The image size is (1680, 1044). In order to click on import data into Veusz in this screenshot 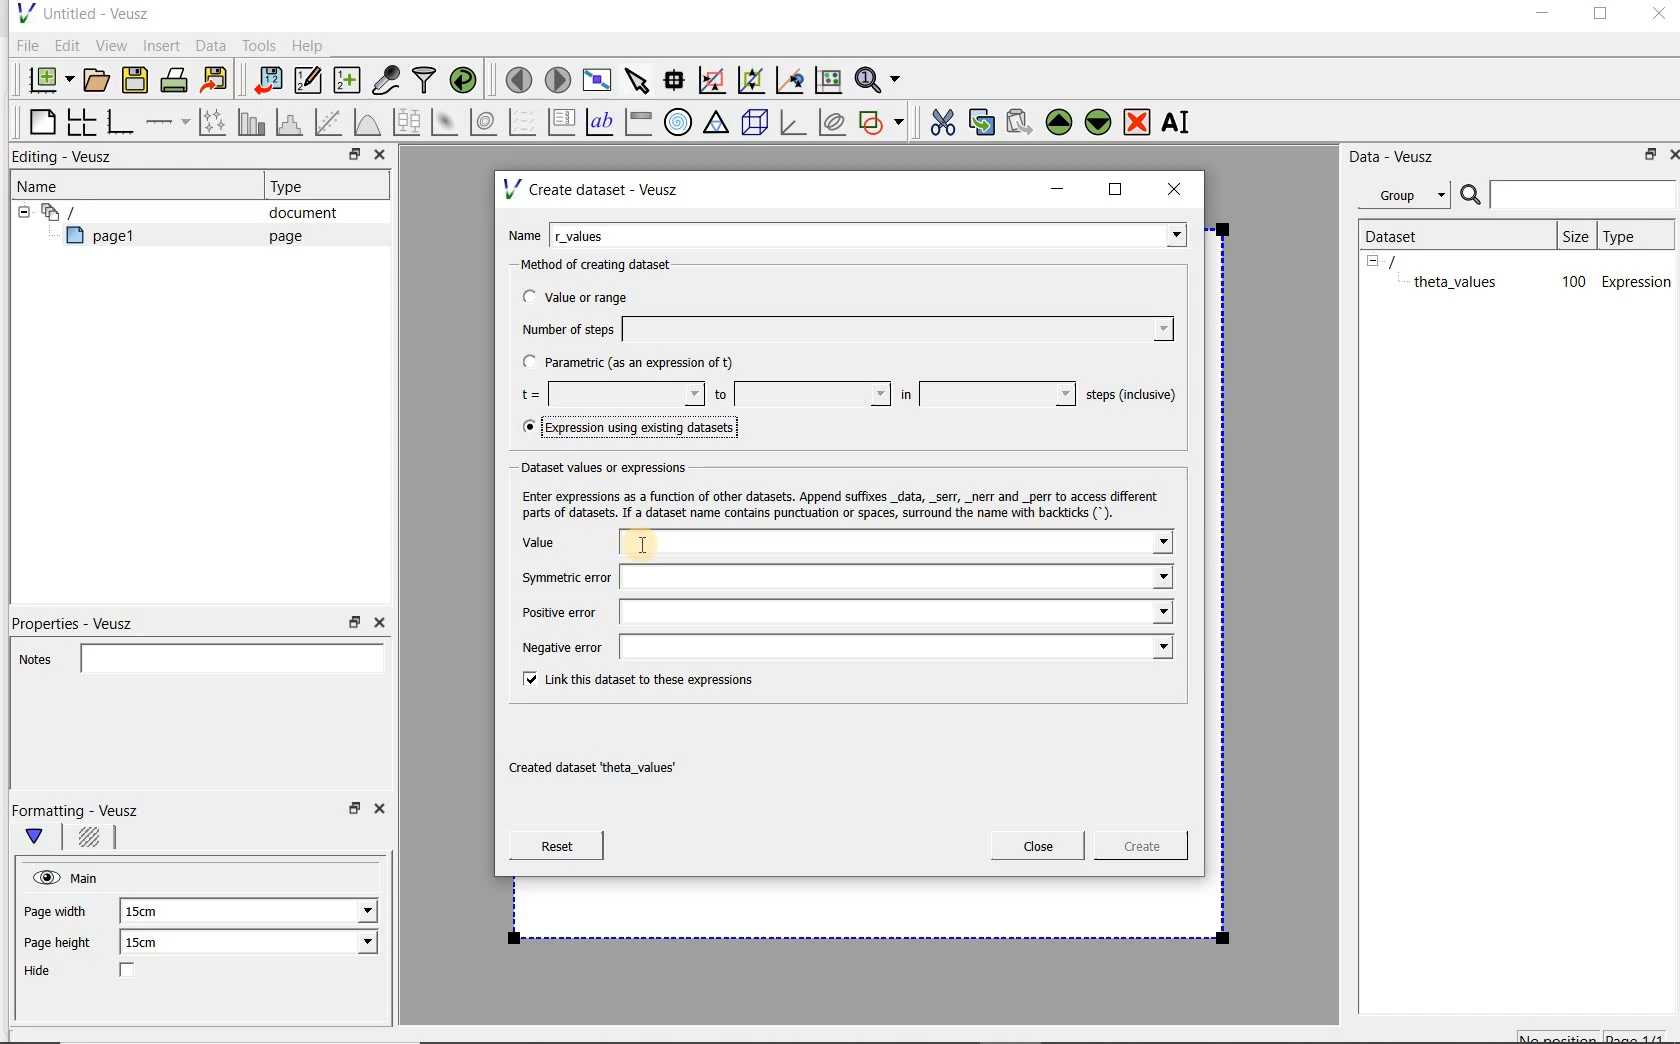, I will do `click(266, 81)`.